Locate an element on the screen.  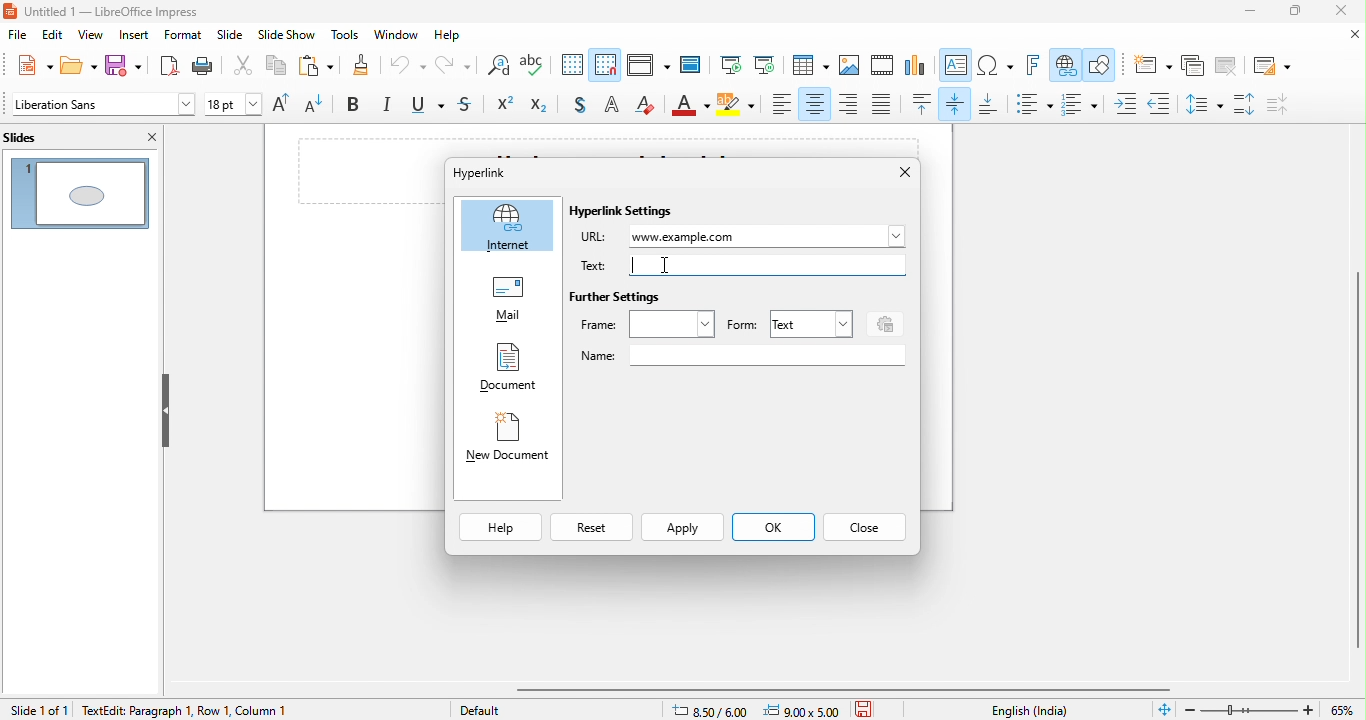
italics is located at coordinates (389, 106).